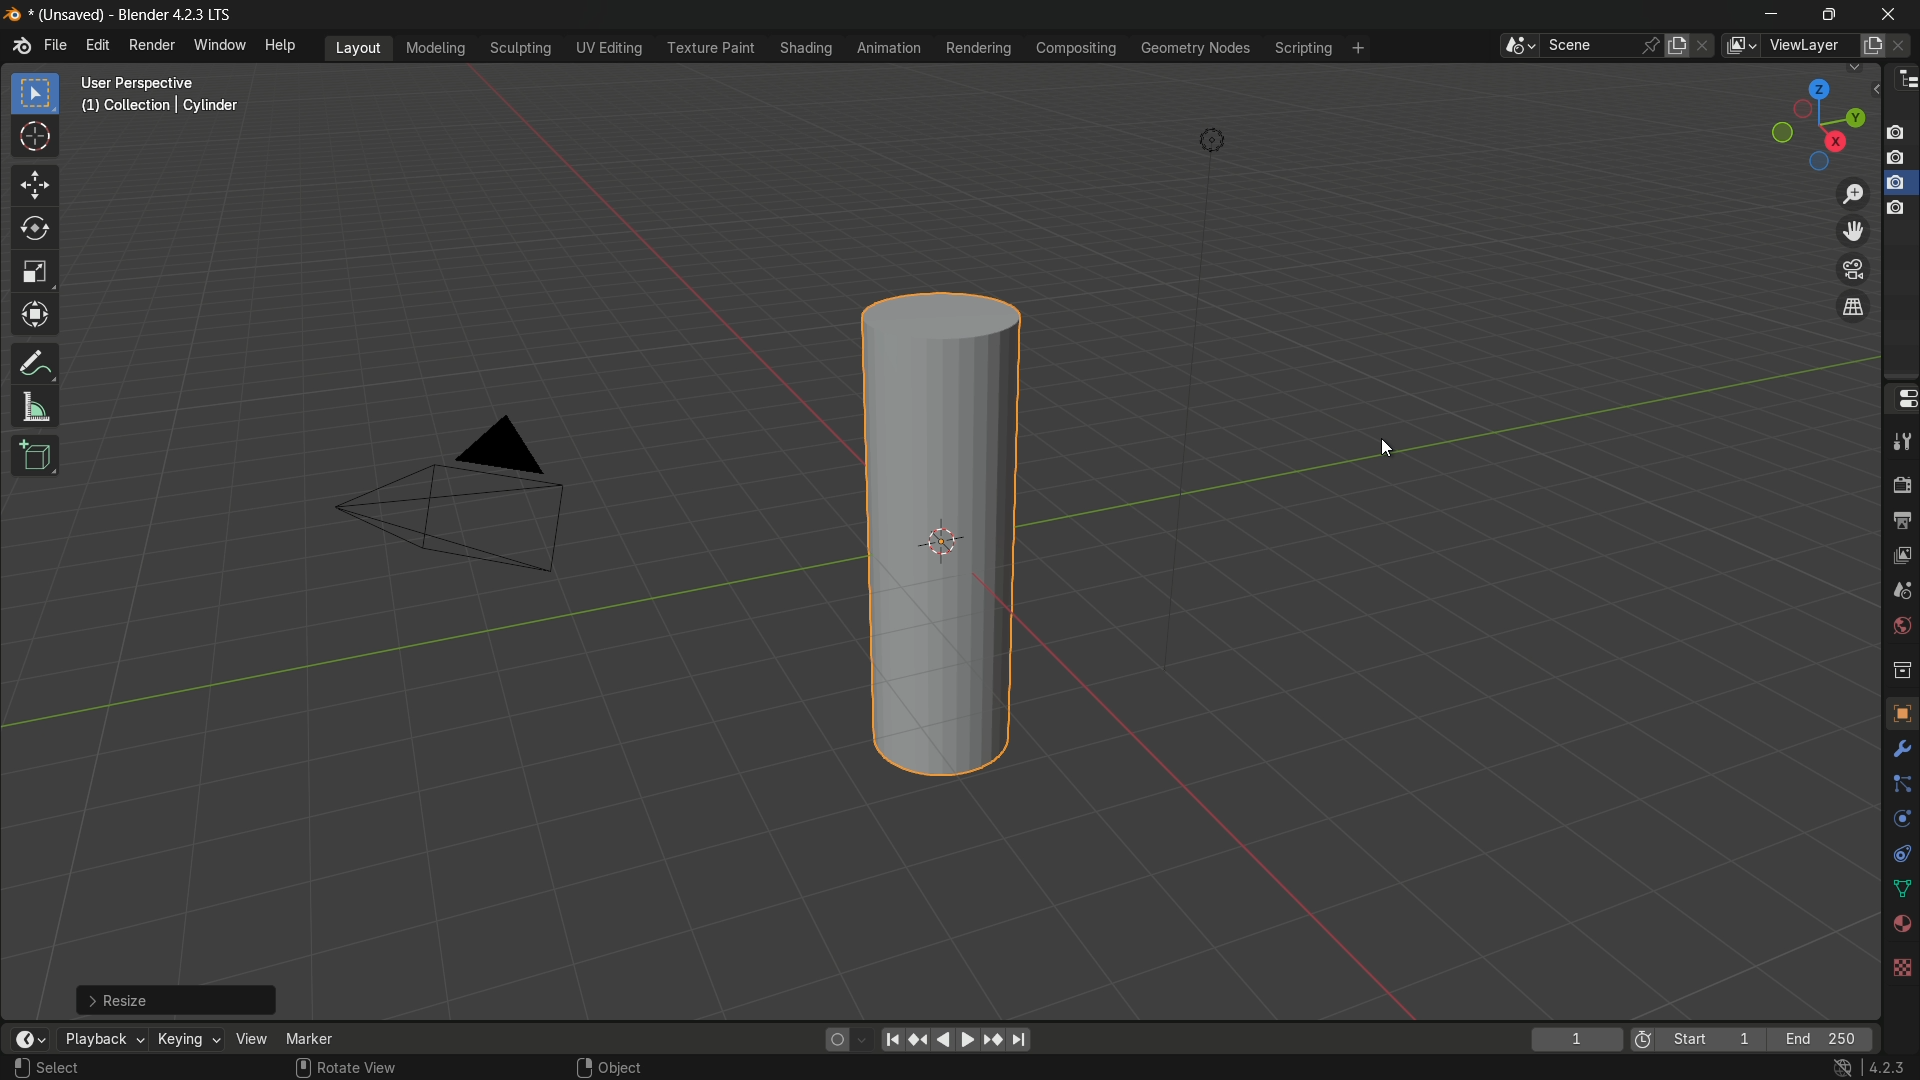 The width and height of the screenshot is (1920, 1080). I want to click on help menu, so click(282, 46).